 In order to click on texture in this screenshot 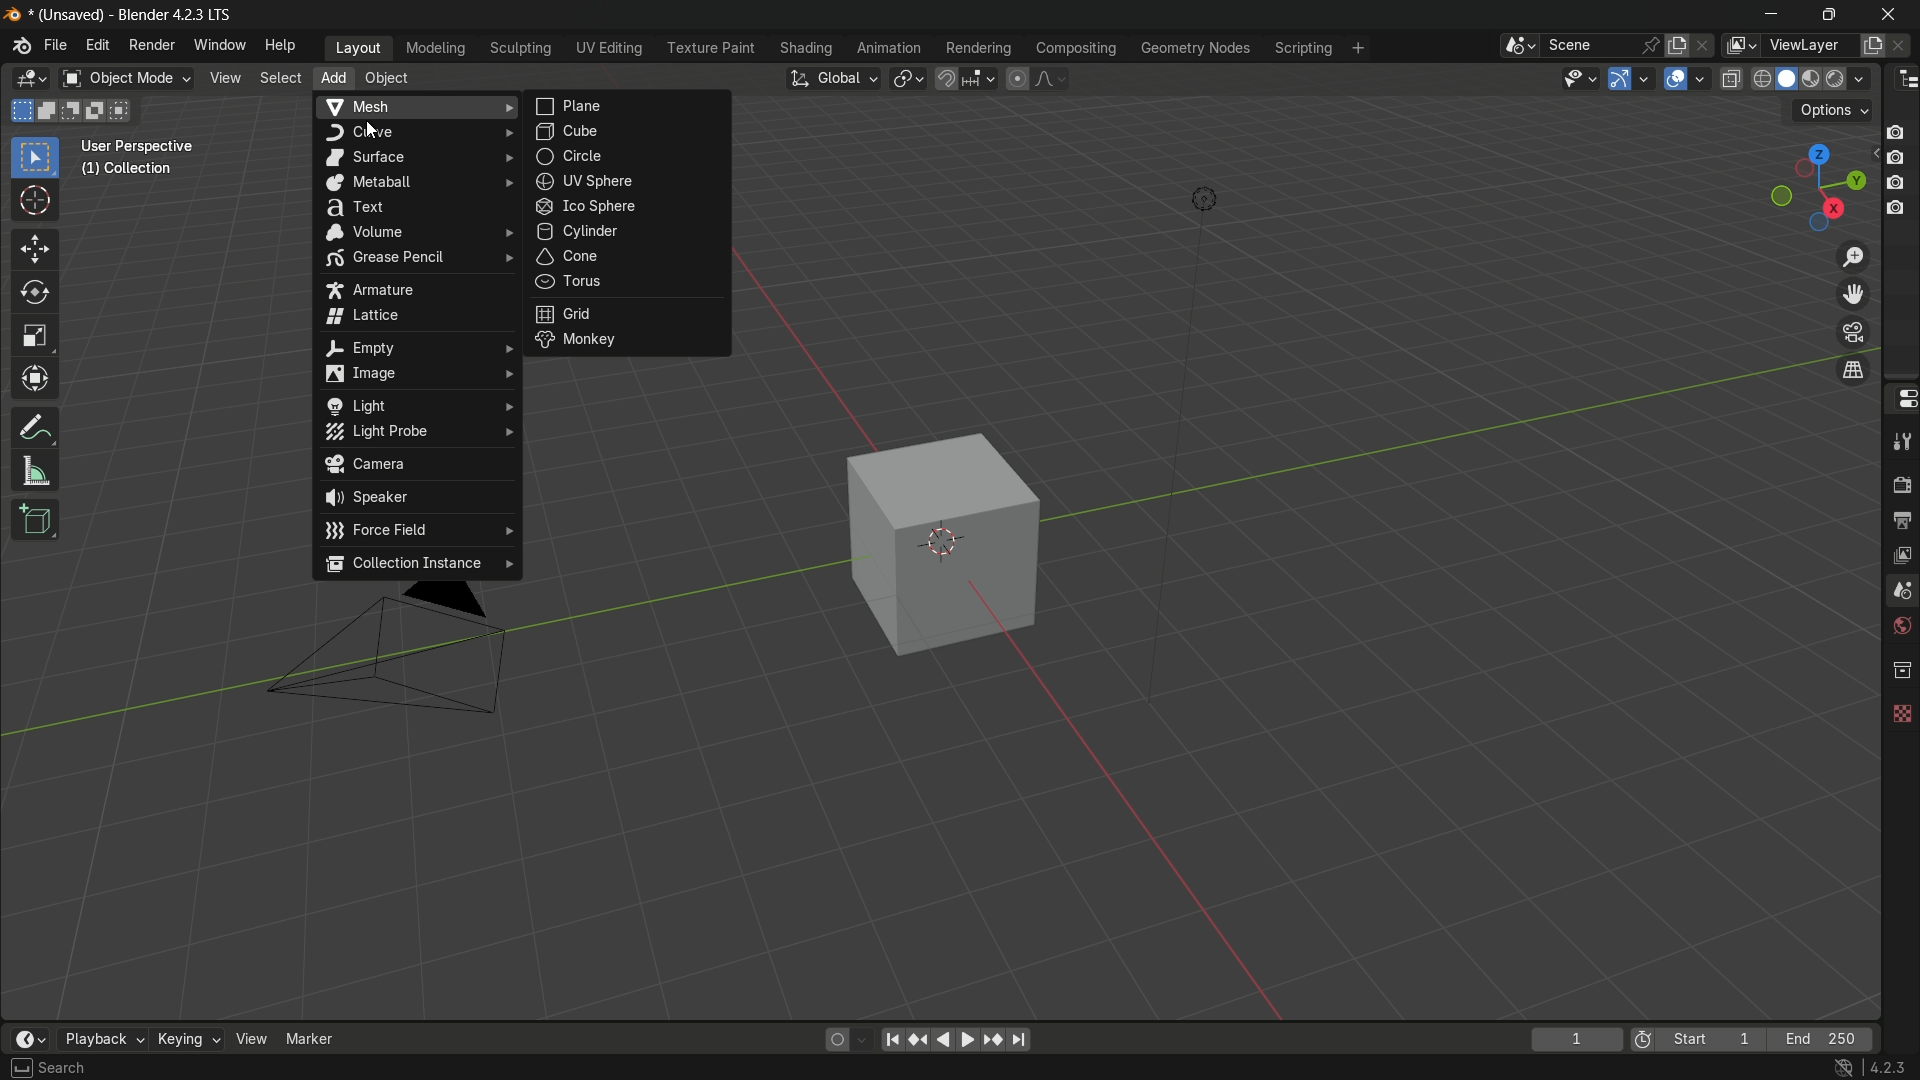, I will do `click(1900, 713)`.